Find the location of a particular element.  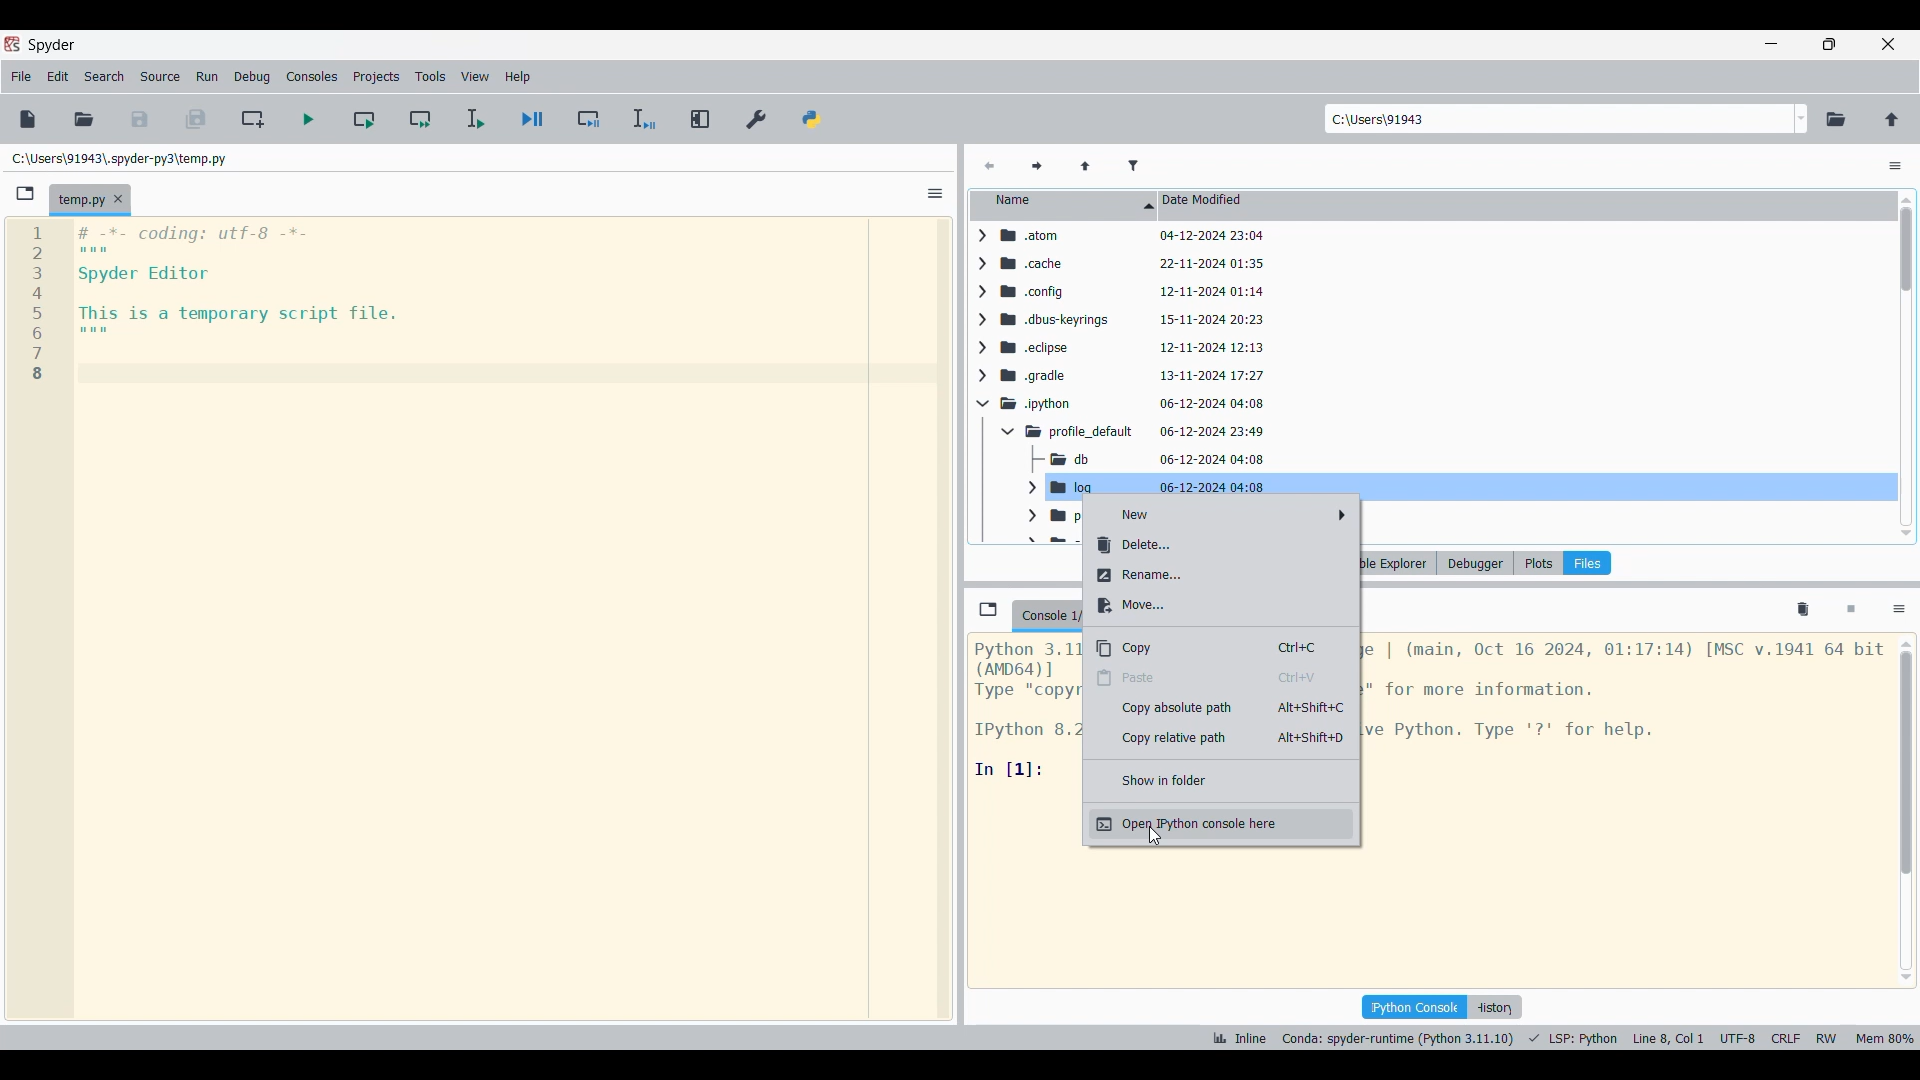

Show in folder is located at coordinates (1222, 780).